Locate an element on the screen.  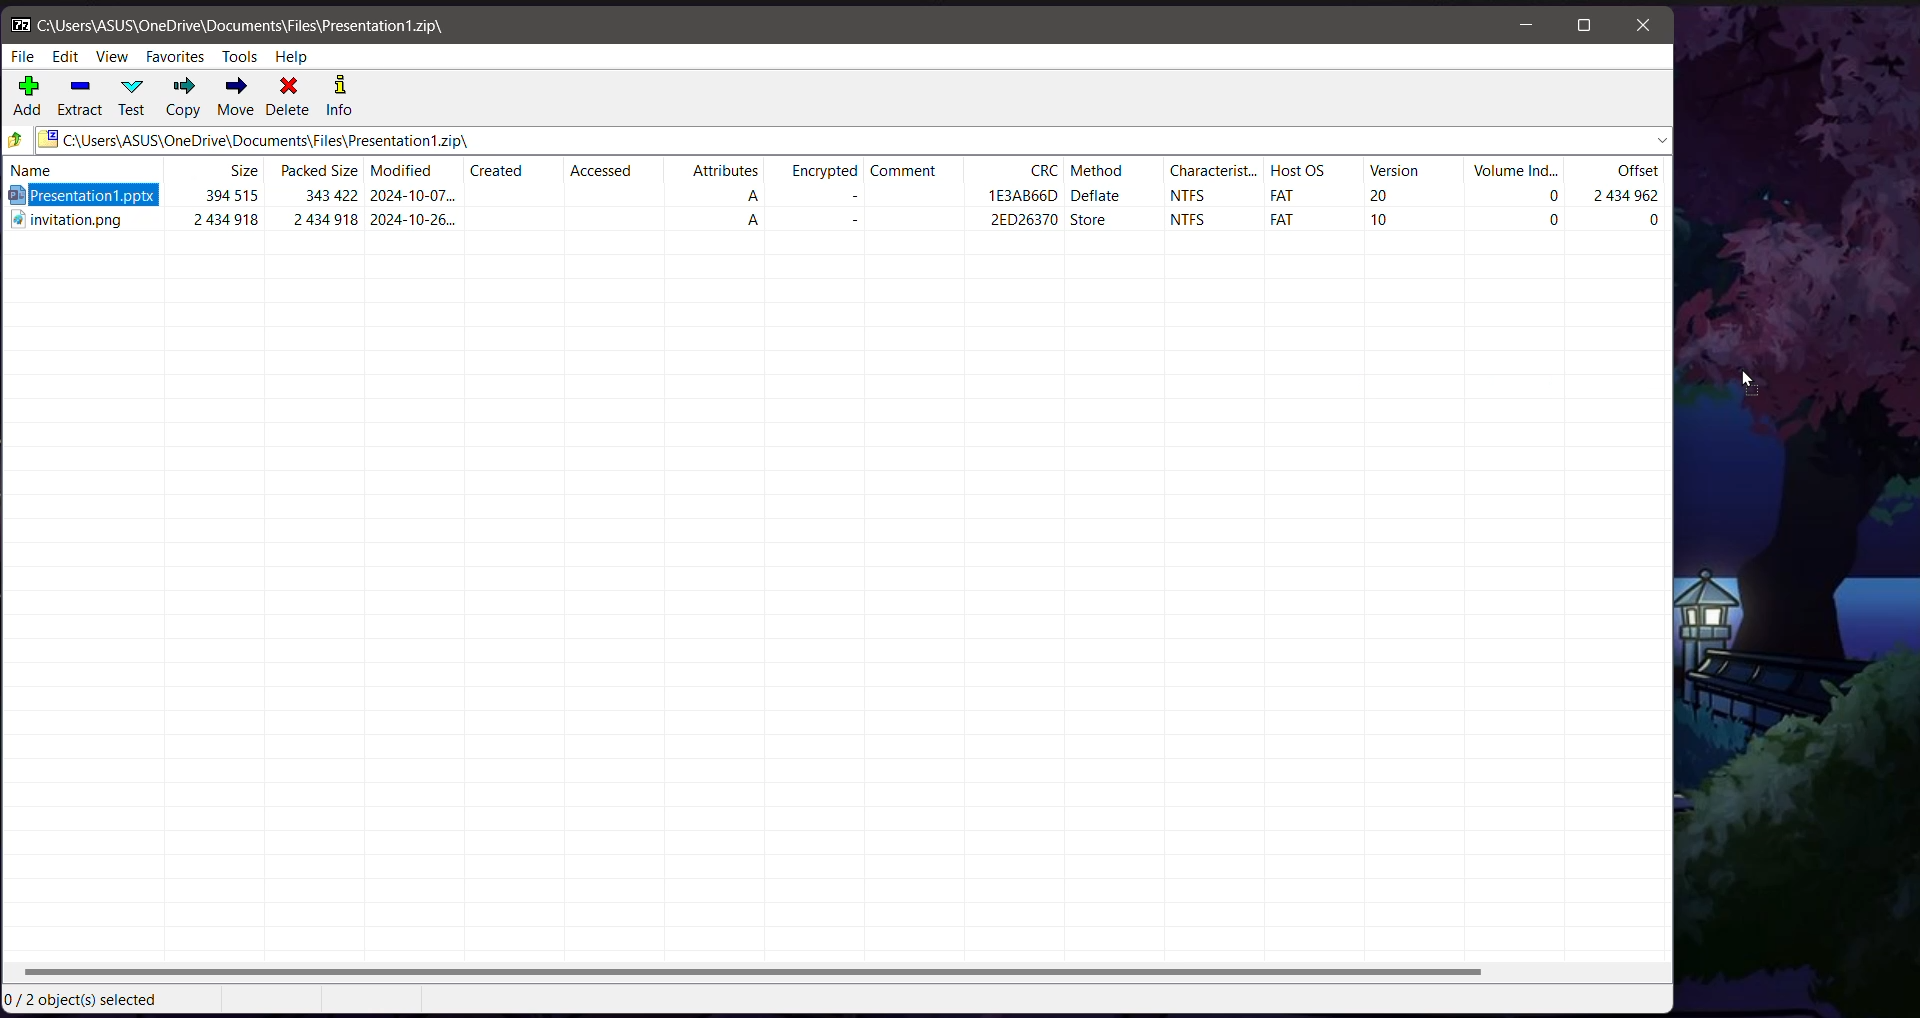
Current Folder Path is located at coordinates (244, 25).